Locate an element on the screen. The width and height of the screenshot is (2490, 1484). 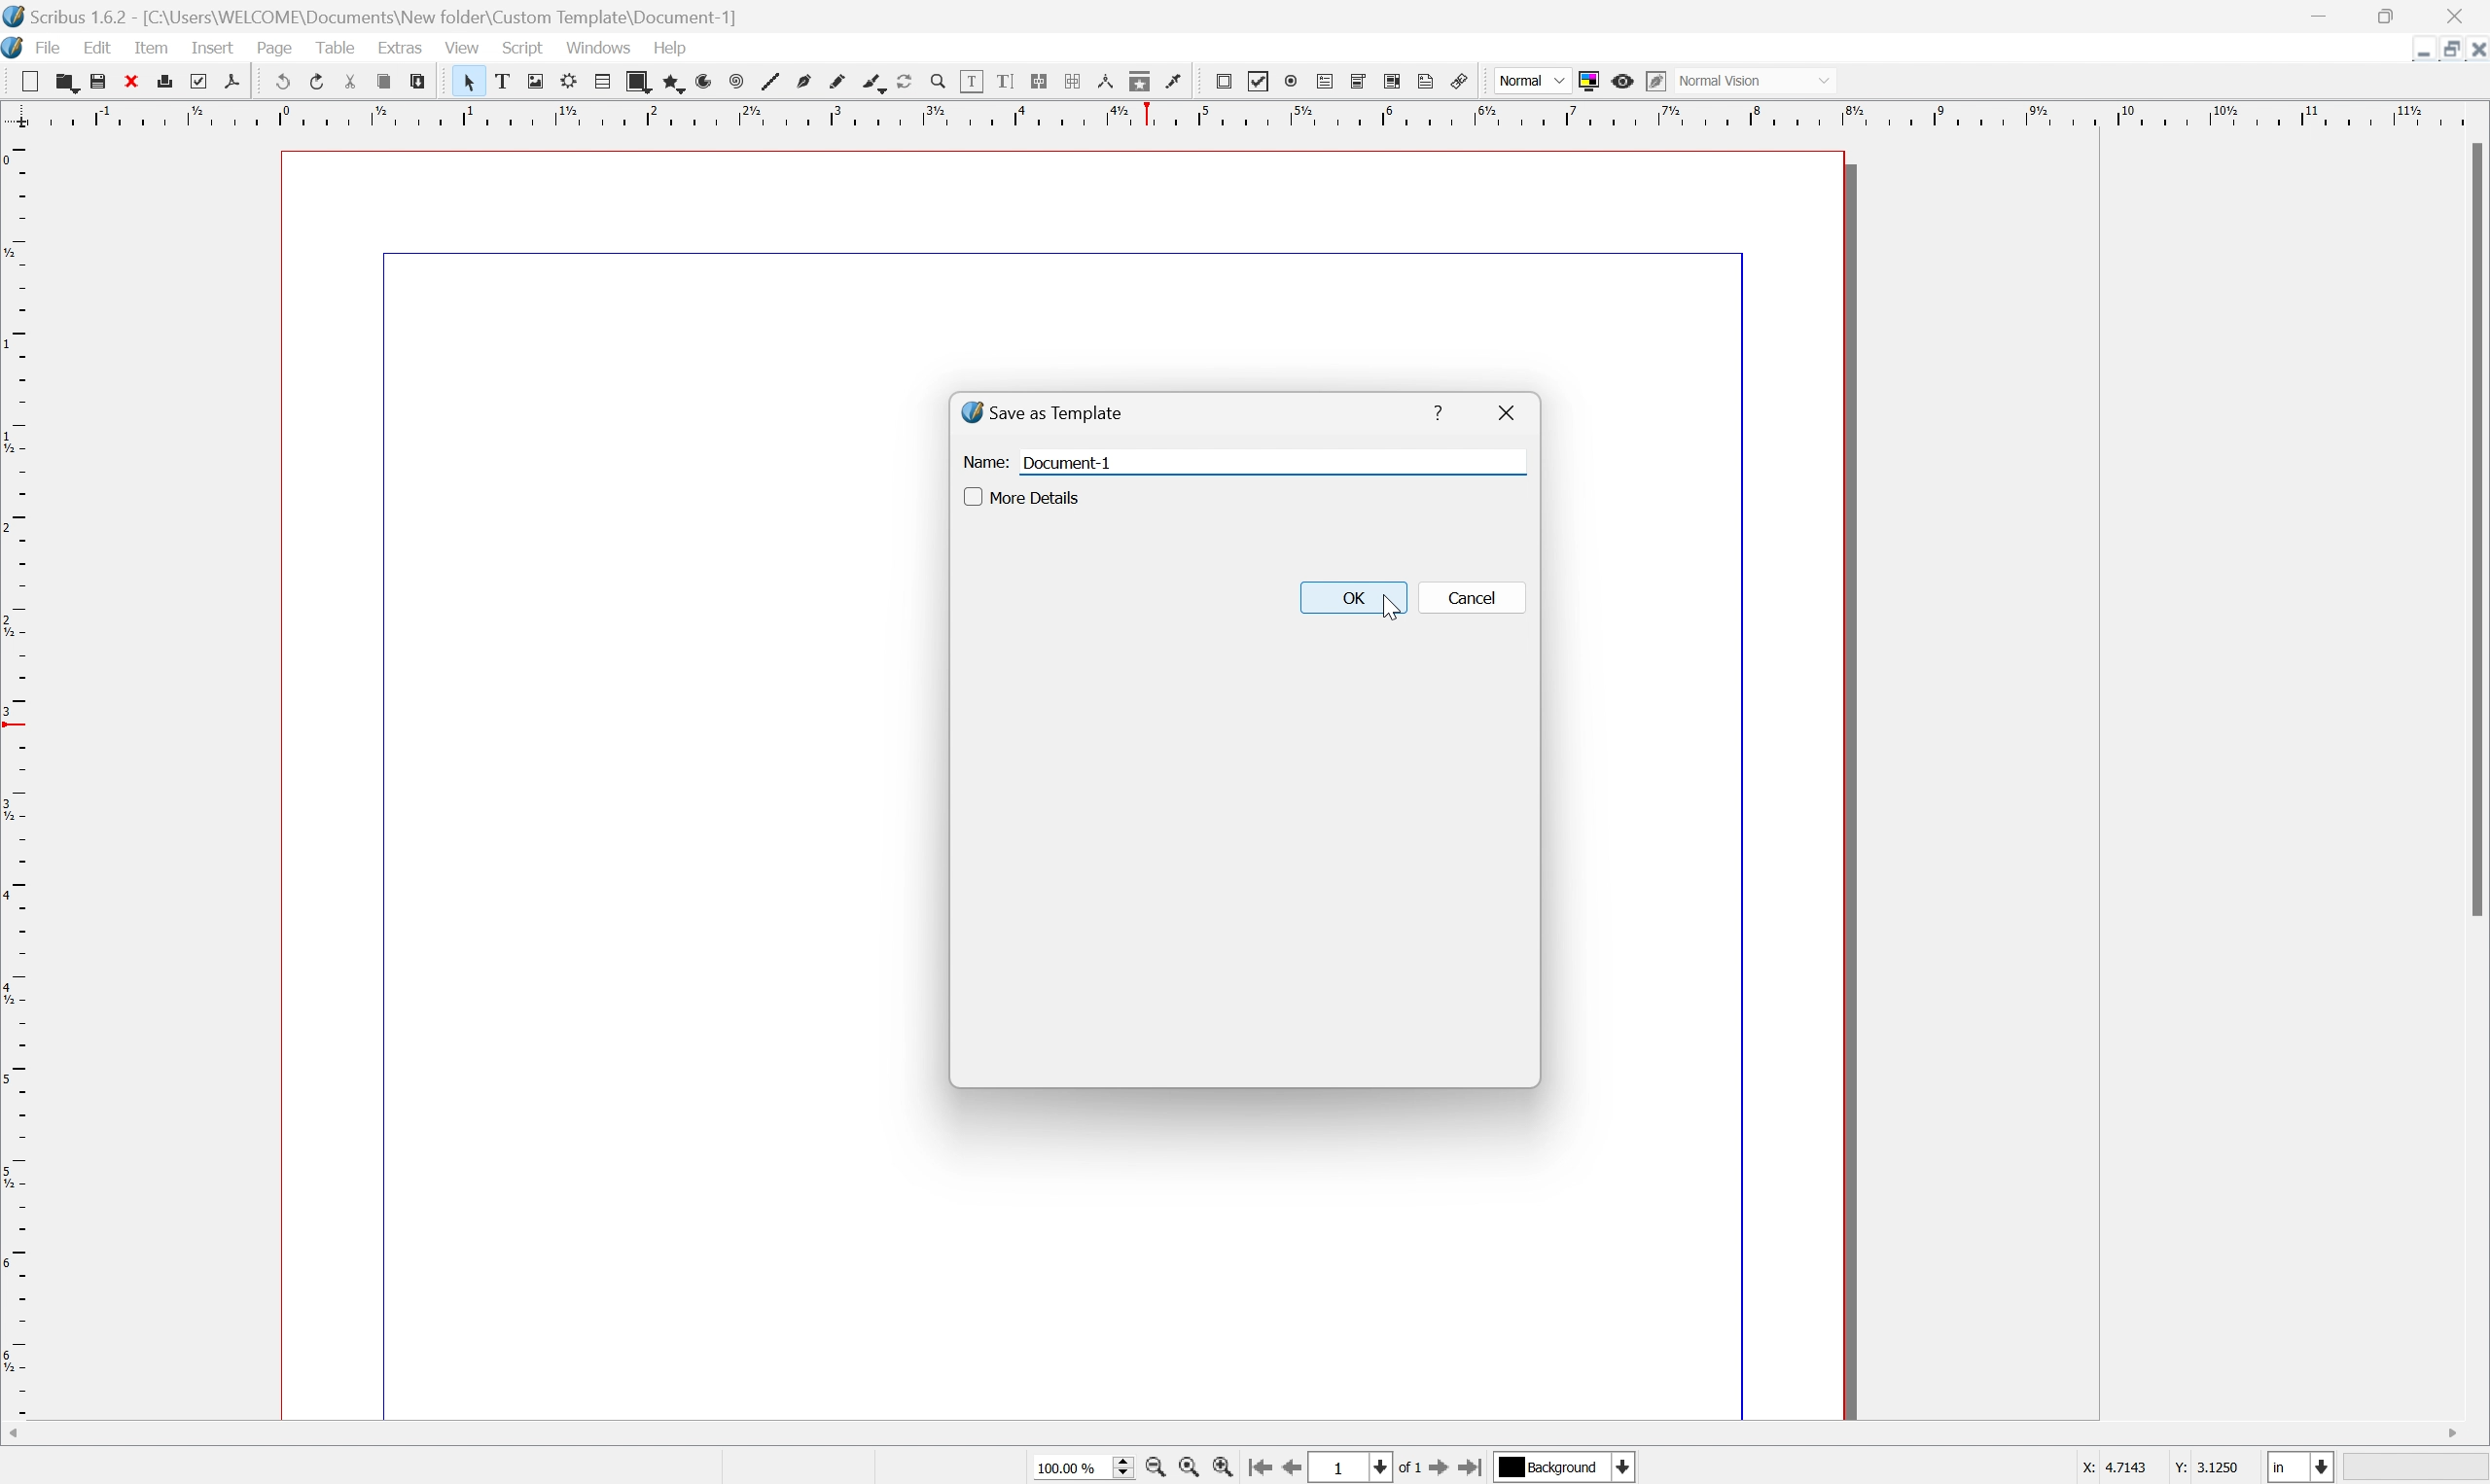
Text annotation is located at coordinates (1426, 80).